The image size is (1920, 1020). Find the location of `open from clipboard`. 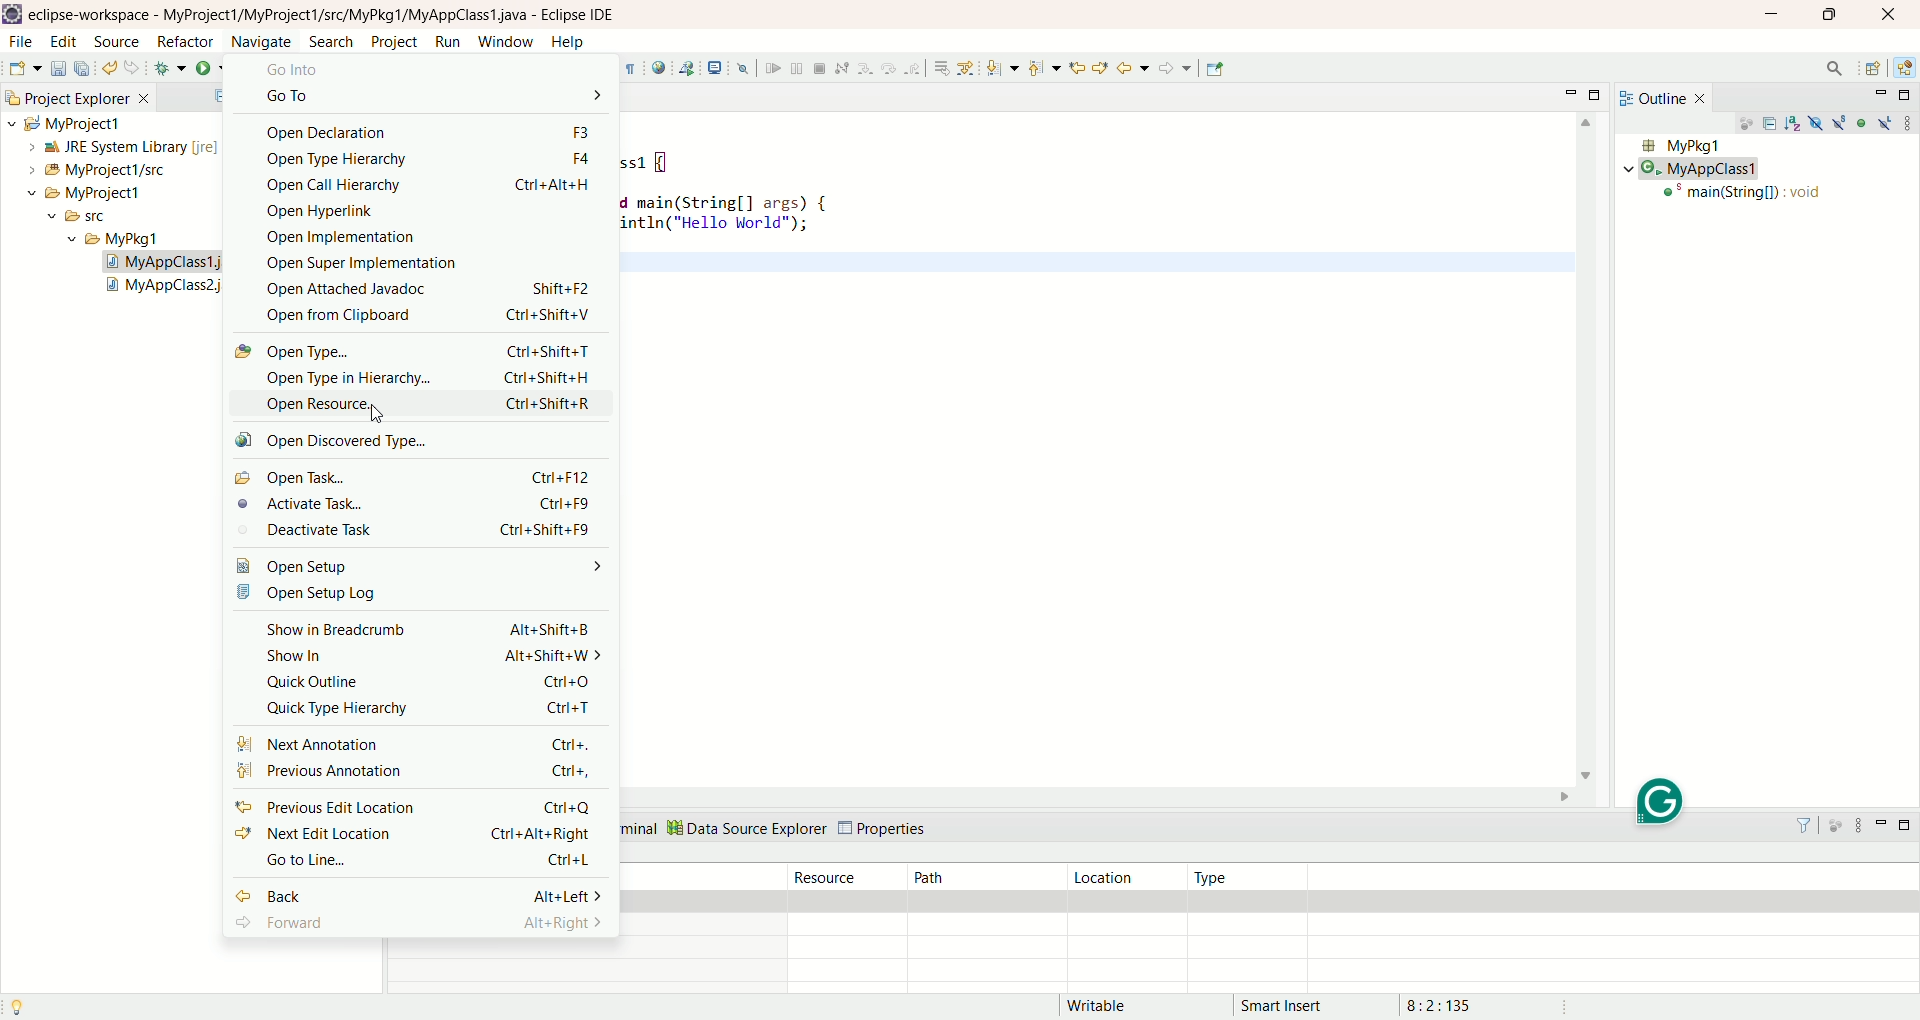

open from clipboard is located at coordinates (433, 317).